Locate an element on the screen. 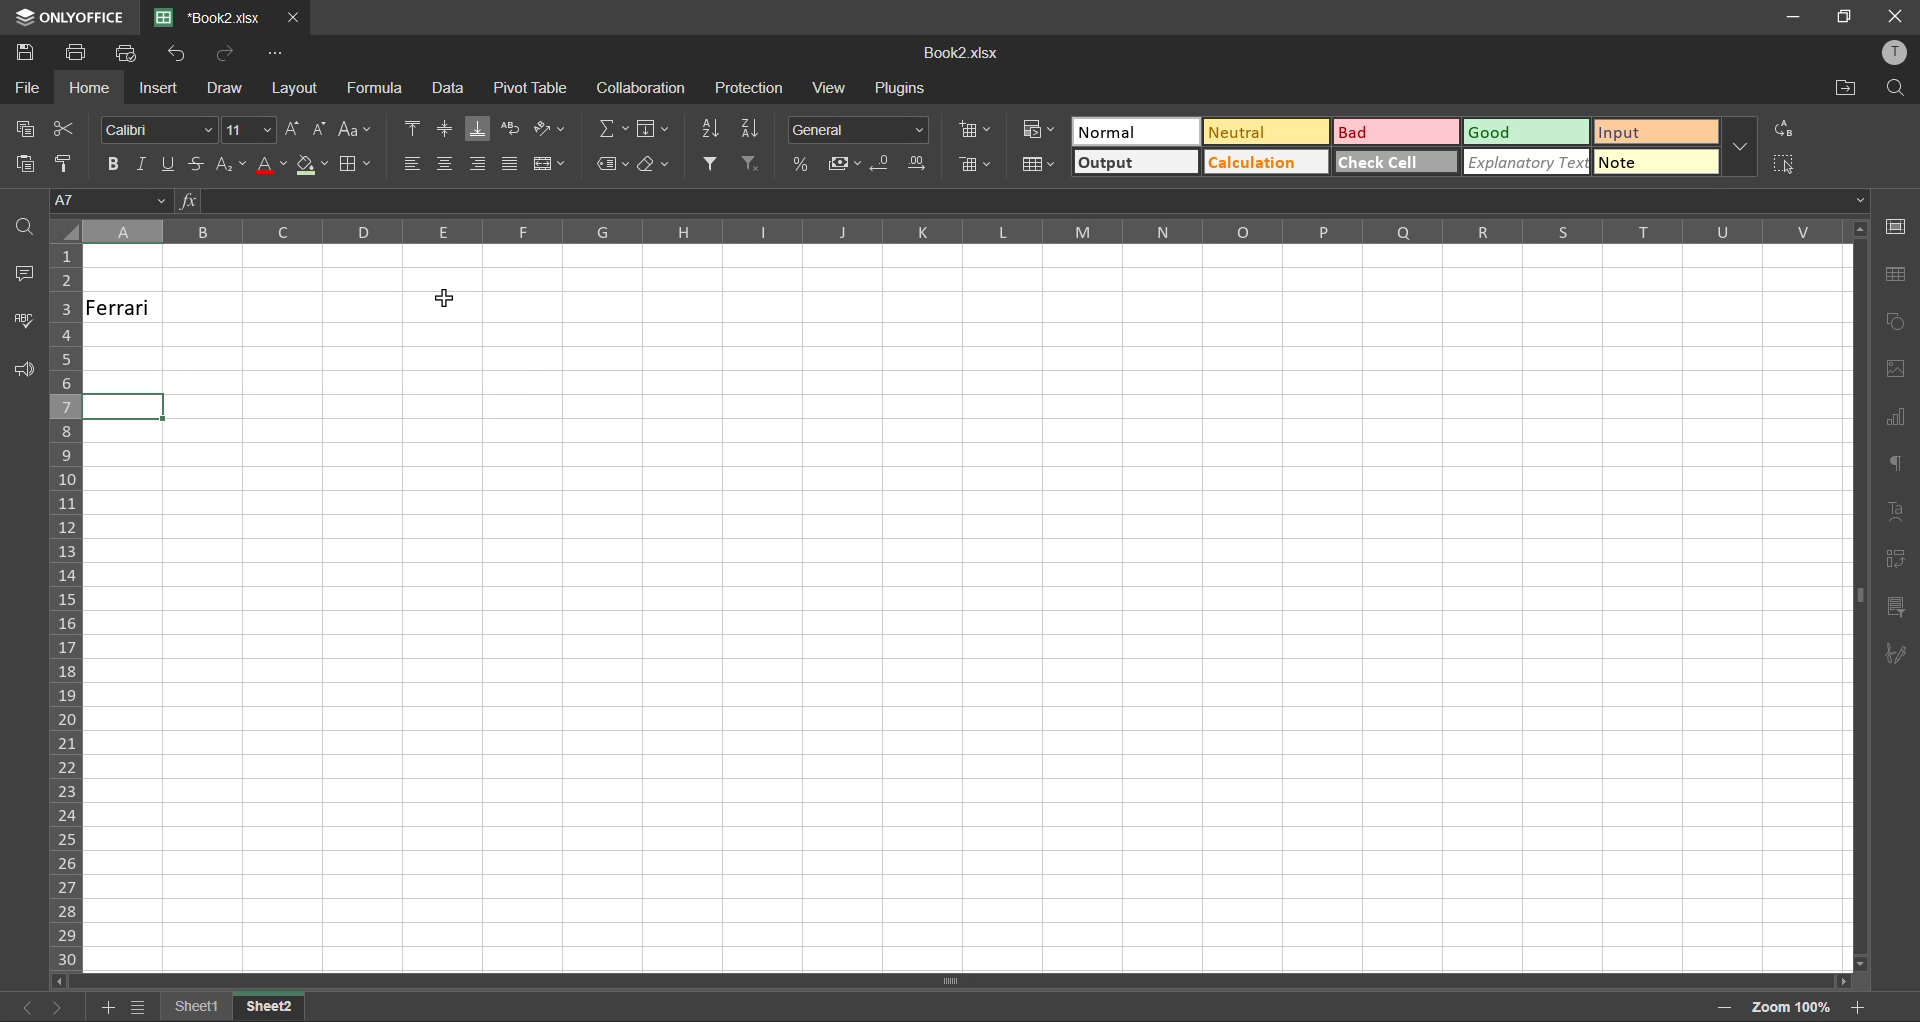 The width and height of the screenshot is (1920, 1022). pivot table is located at coordinates (1894, 561).